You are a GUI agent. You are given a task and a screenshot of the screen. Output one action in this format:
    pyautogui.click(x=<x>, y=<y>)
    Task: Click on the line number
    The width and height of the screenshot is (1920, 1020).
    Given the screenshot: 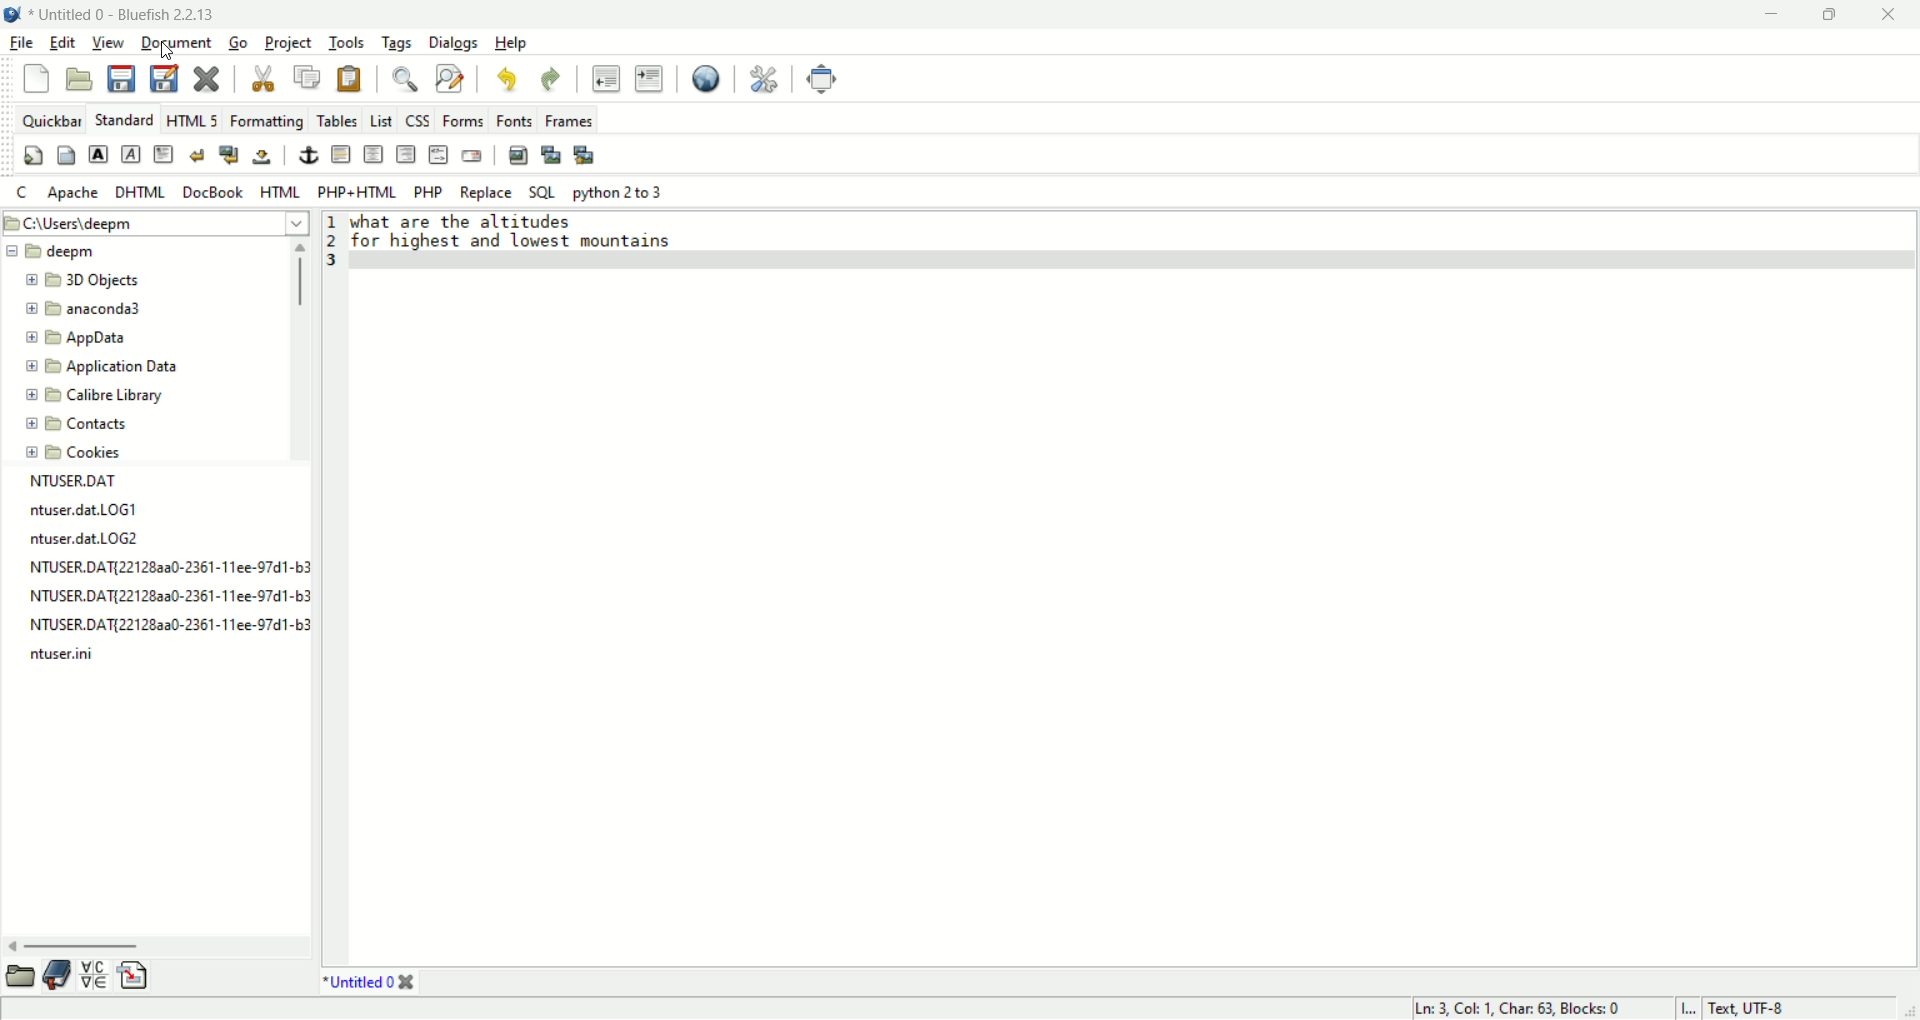 What is the action you would take?
    pyautogui.click(x=334, y=247)
    